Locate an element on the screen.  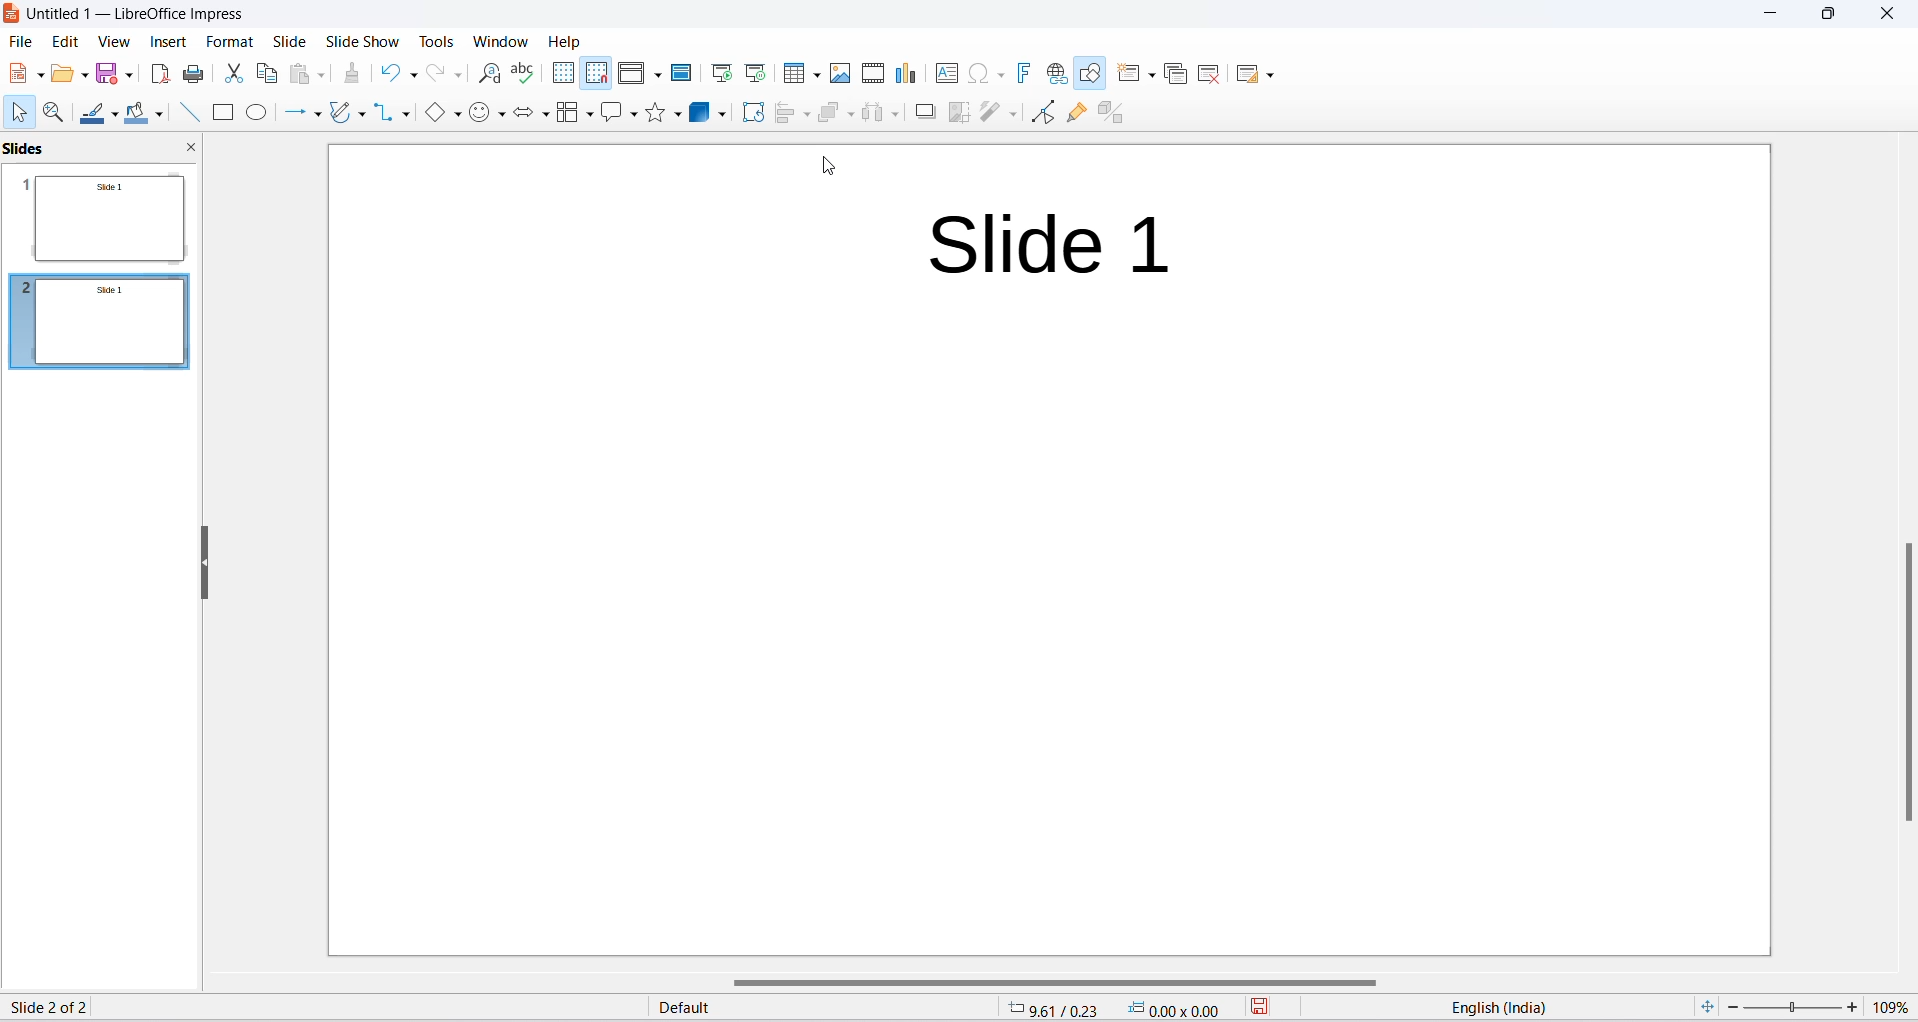
Call out shapes is located at coordinates (620, 112).